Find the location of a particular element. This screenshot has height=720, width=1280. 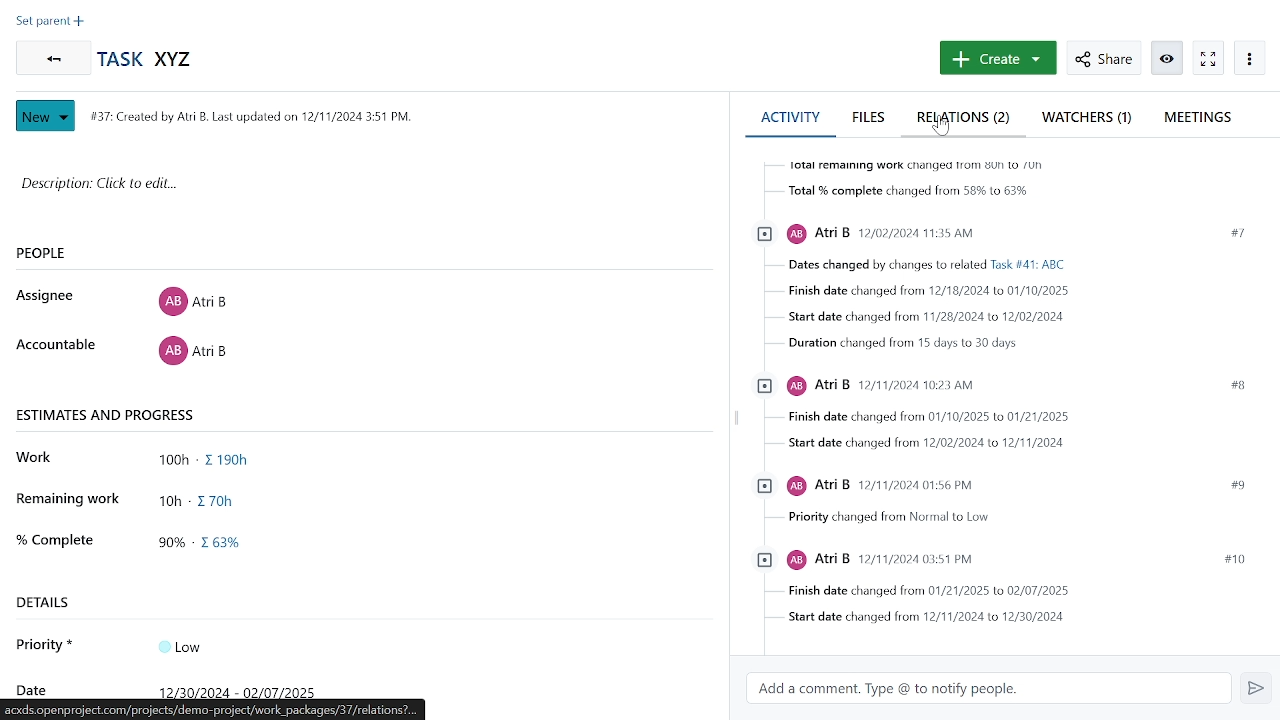

work is located at coordinates (40, 458).